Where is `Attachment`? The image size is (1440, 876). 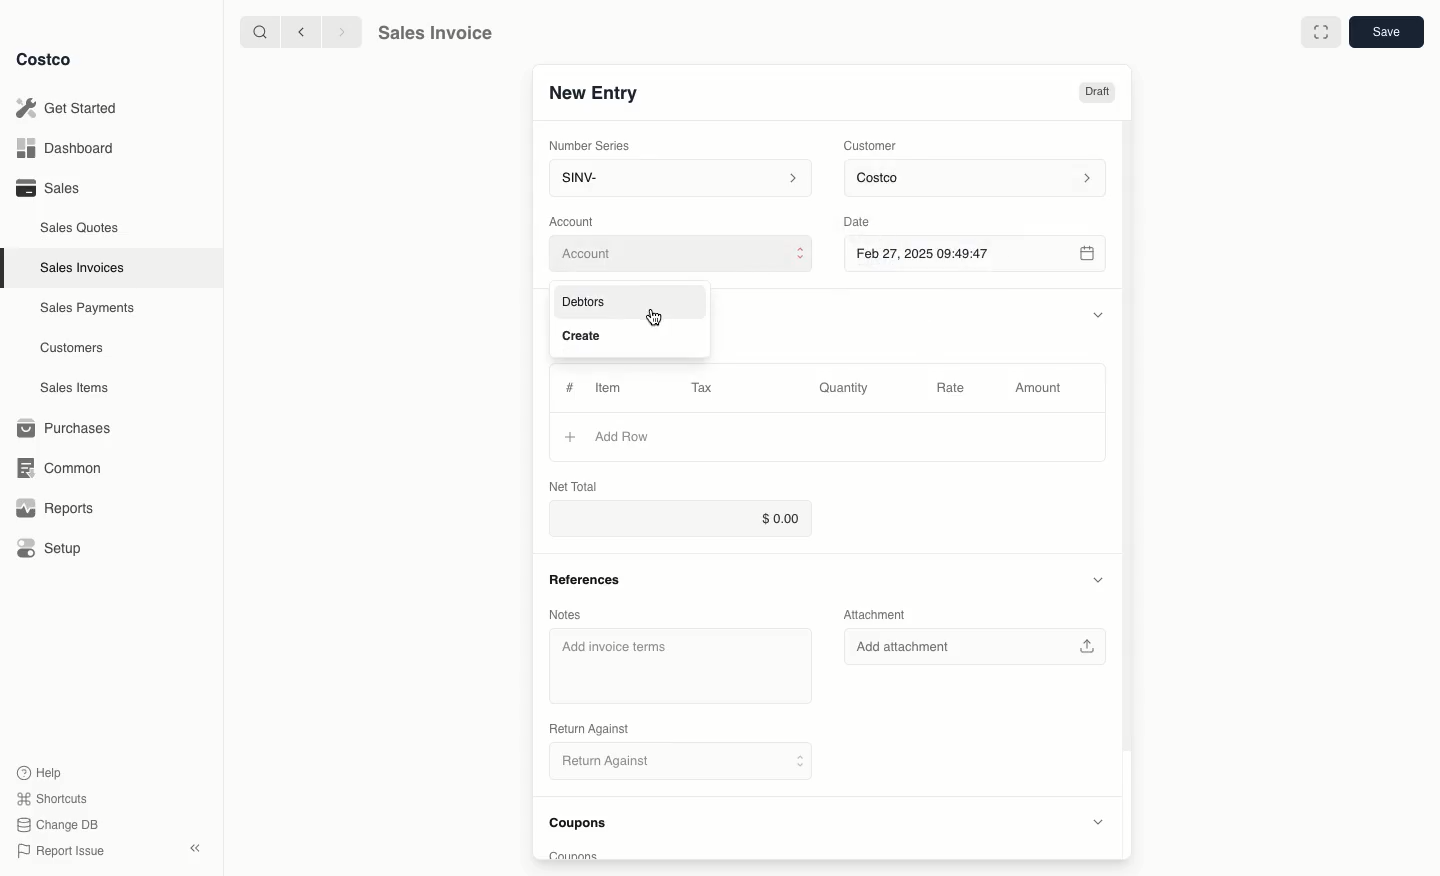 Attachment is located at coordinates (881, 615).